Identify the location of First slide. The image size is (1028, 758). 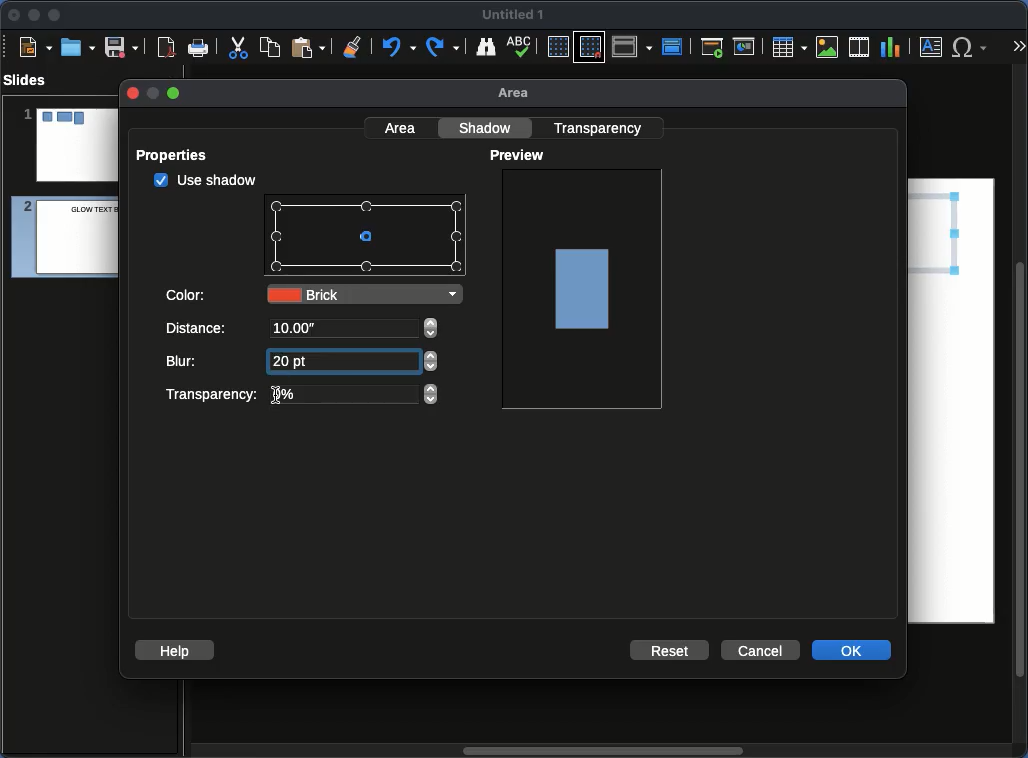
(712, 47).